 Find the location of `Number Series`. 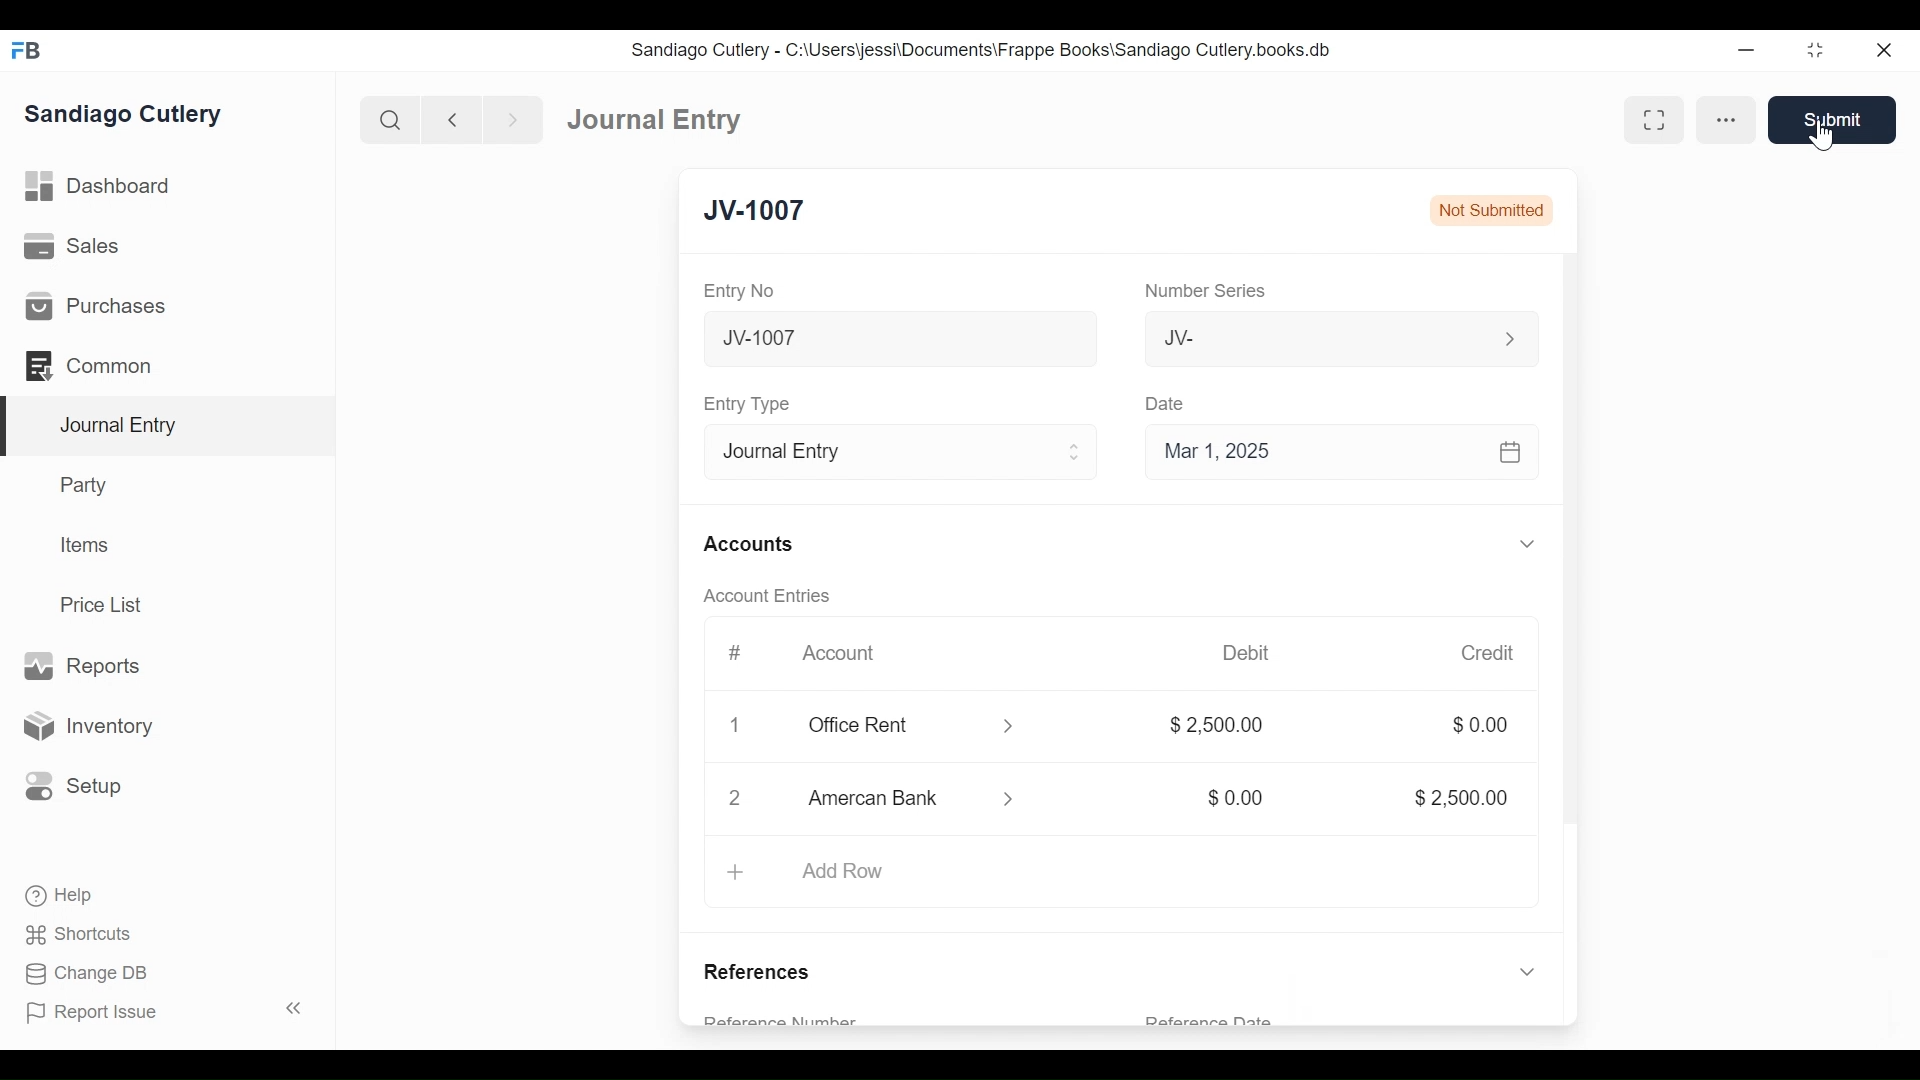

Number Series is located at coordinates (1202, 291).